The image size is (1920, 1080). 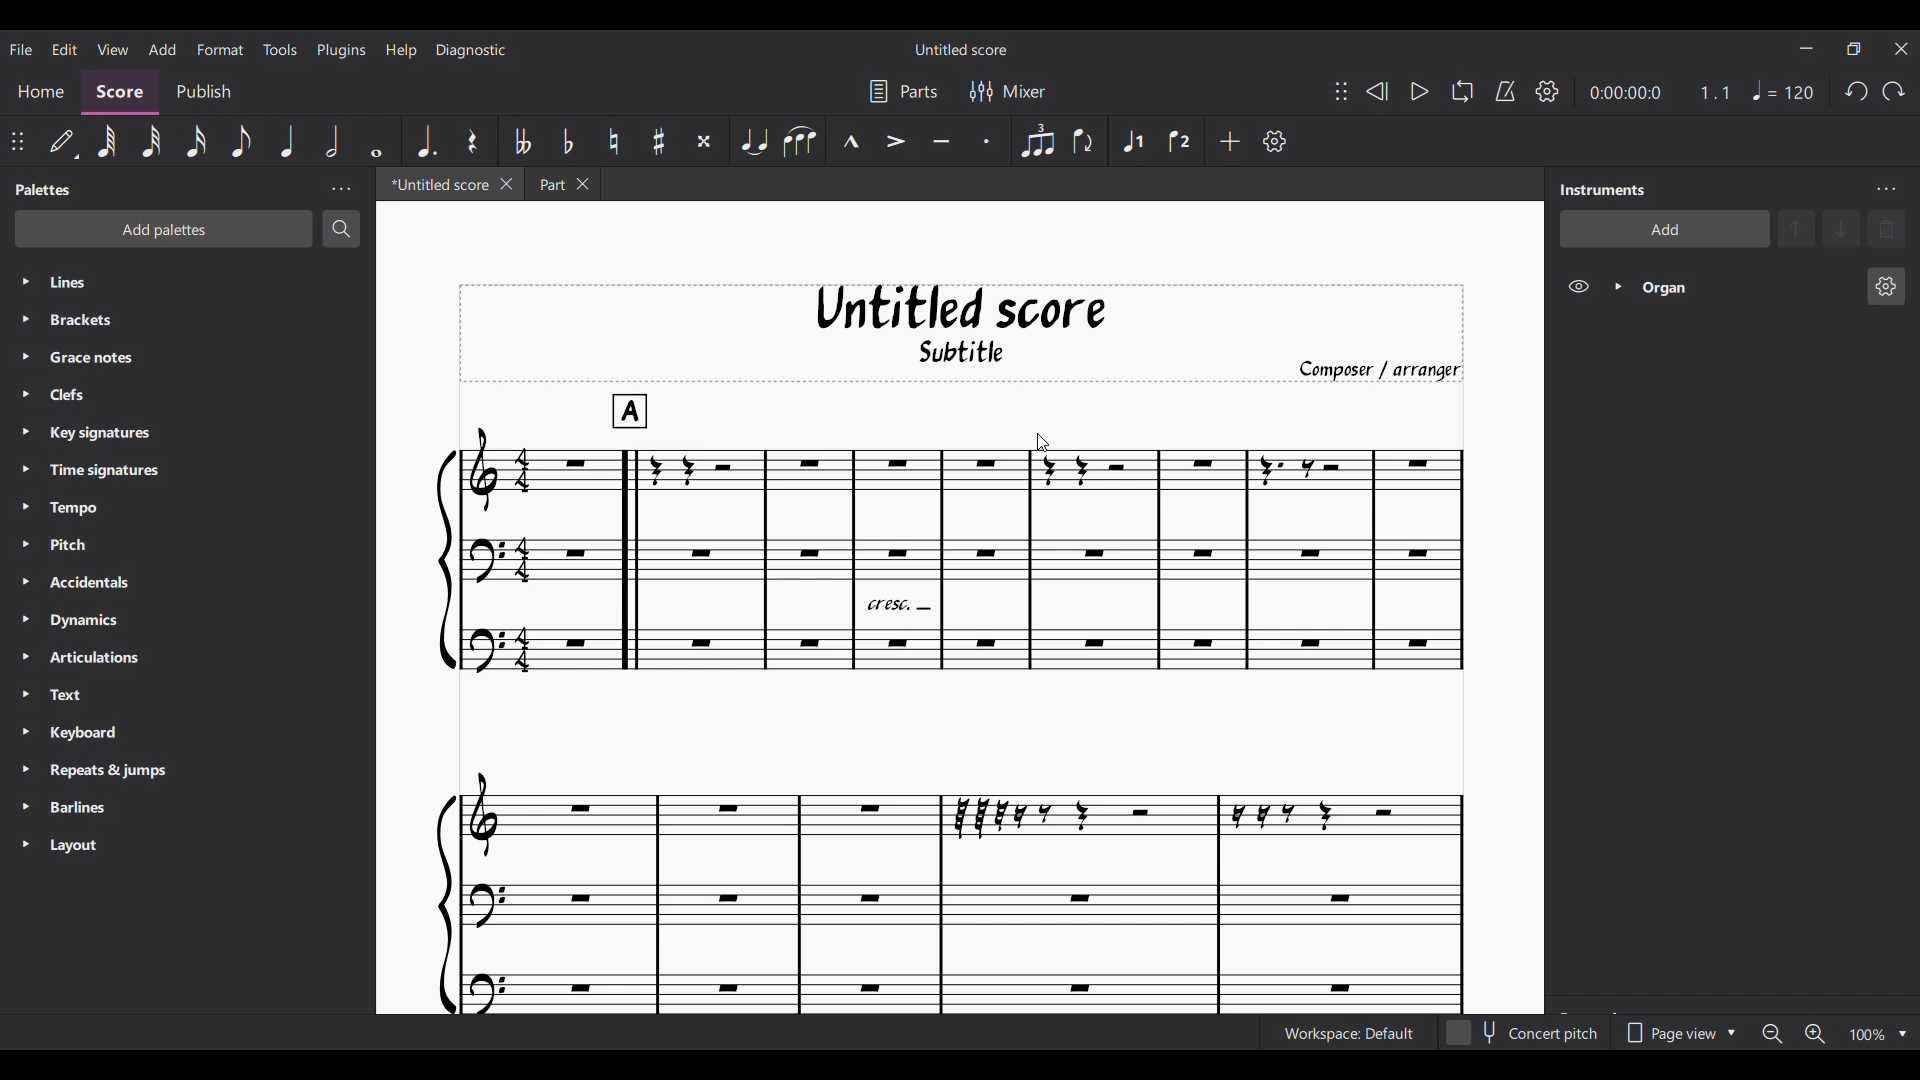 What do you see at coordinates (1342, 91) in the screenshot?
I see `Change position of toolbar attached` at bounding box center [1342, 91].